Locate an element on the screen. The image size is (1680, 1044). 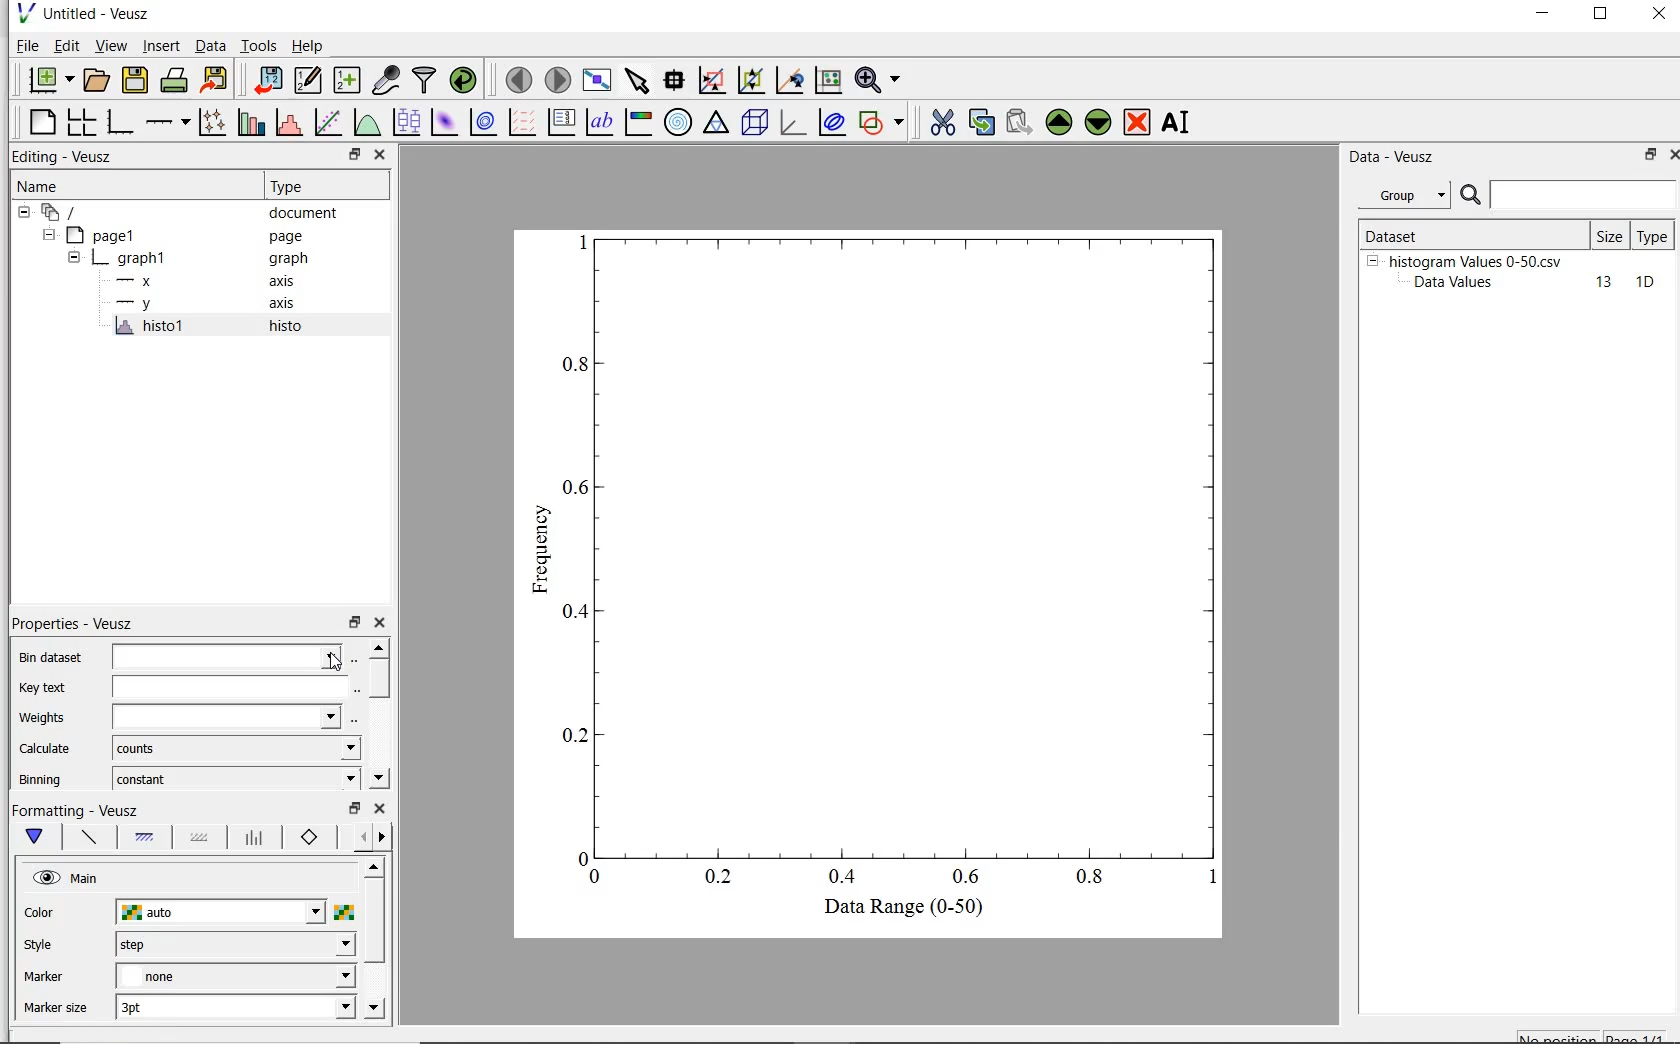
select items from the graph scroll is located at coordinates (638, 78).